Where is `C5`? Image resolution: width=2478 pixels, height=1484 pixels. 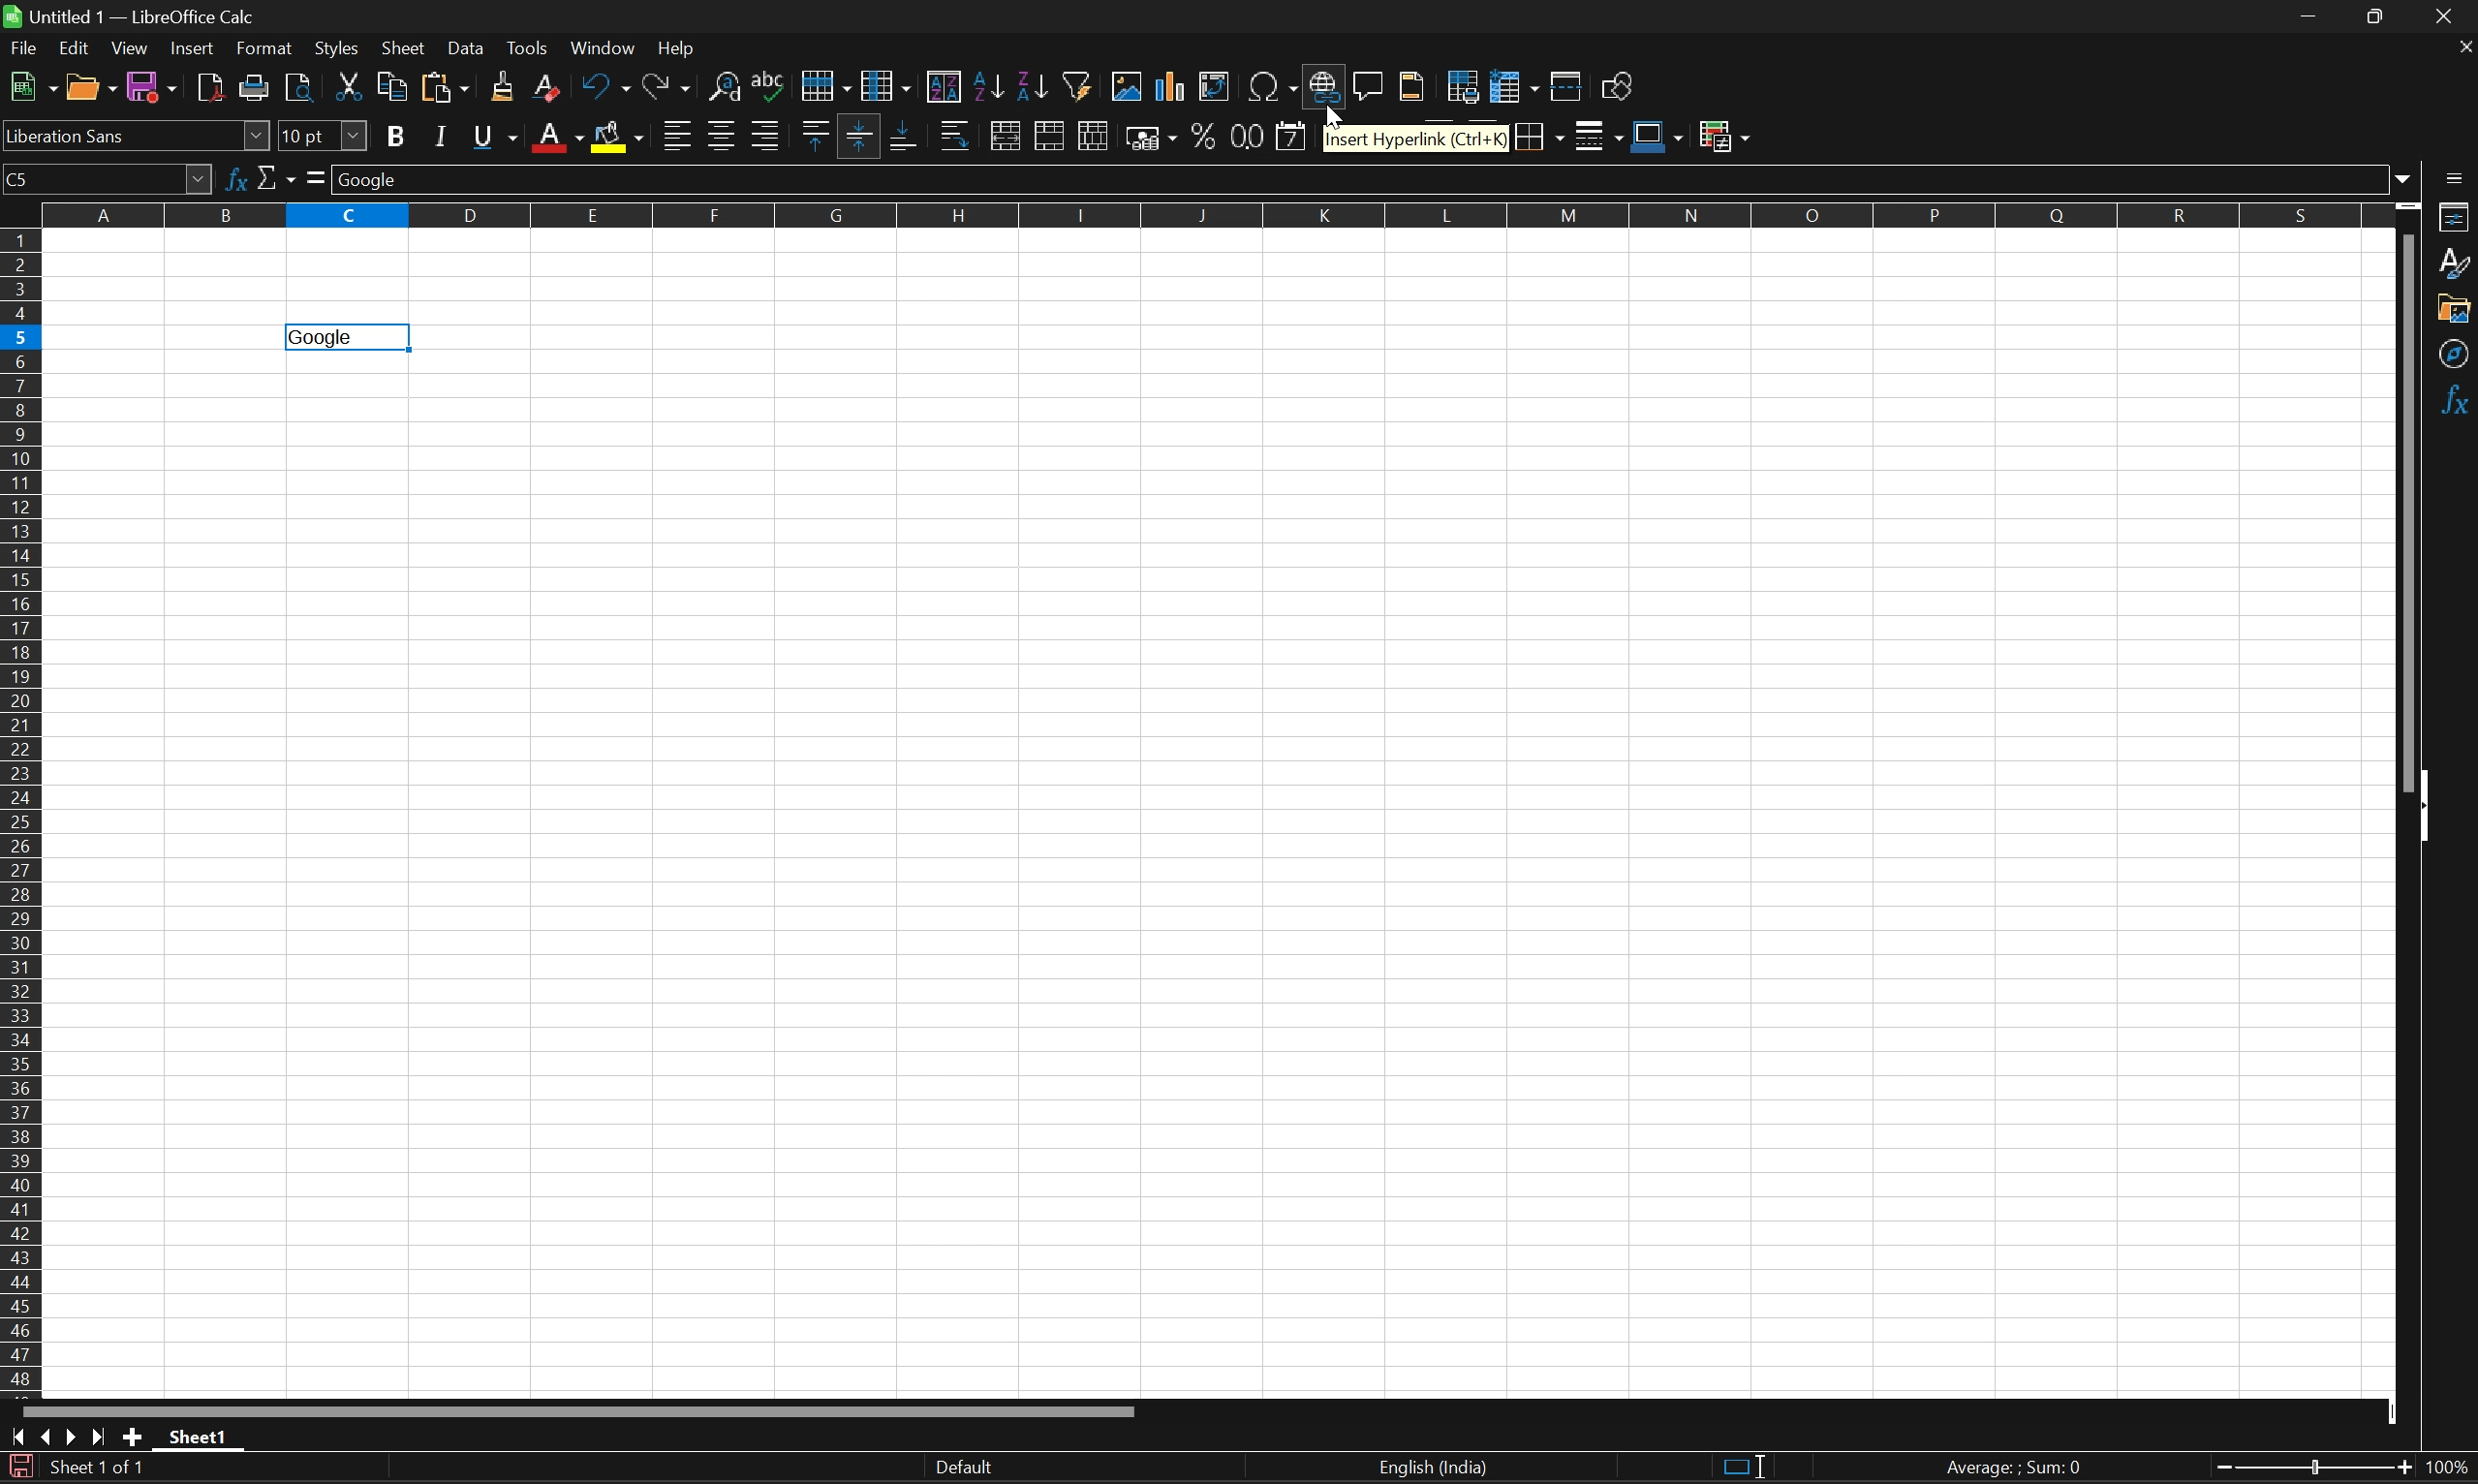 C5 is located at coordinates (107, 179).